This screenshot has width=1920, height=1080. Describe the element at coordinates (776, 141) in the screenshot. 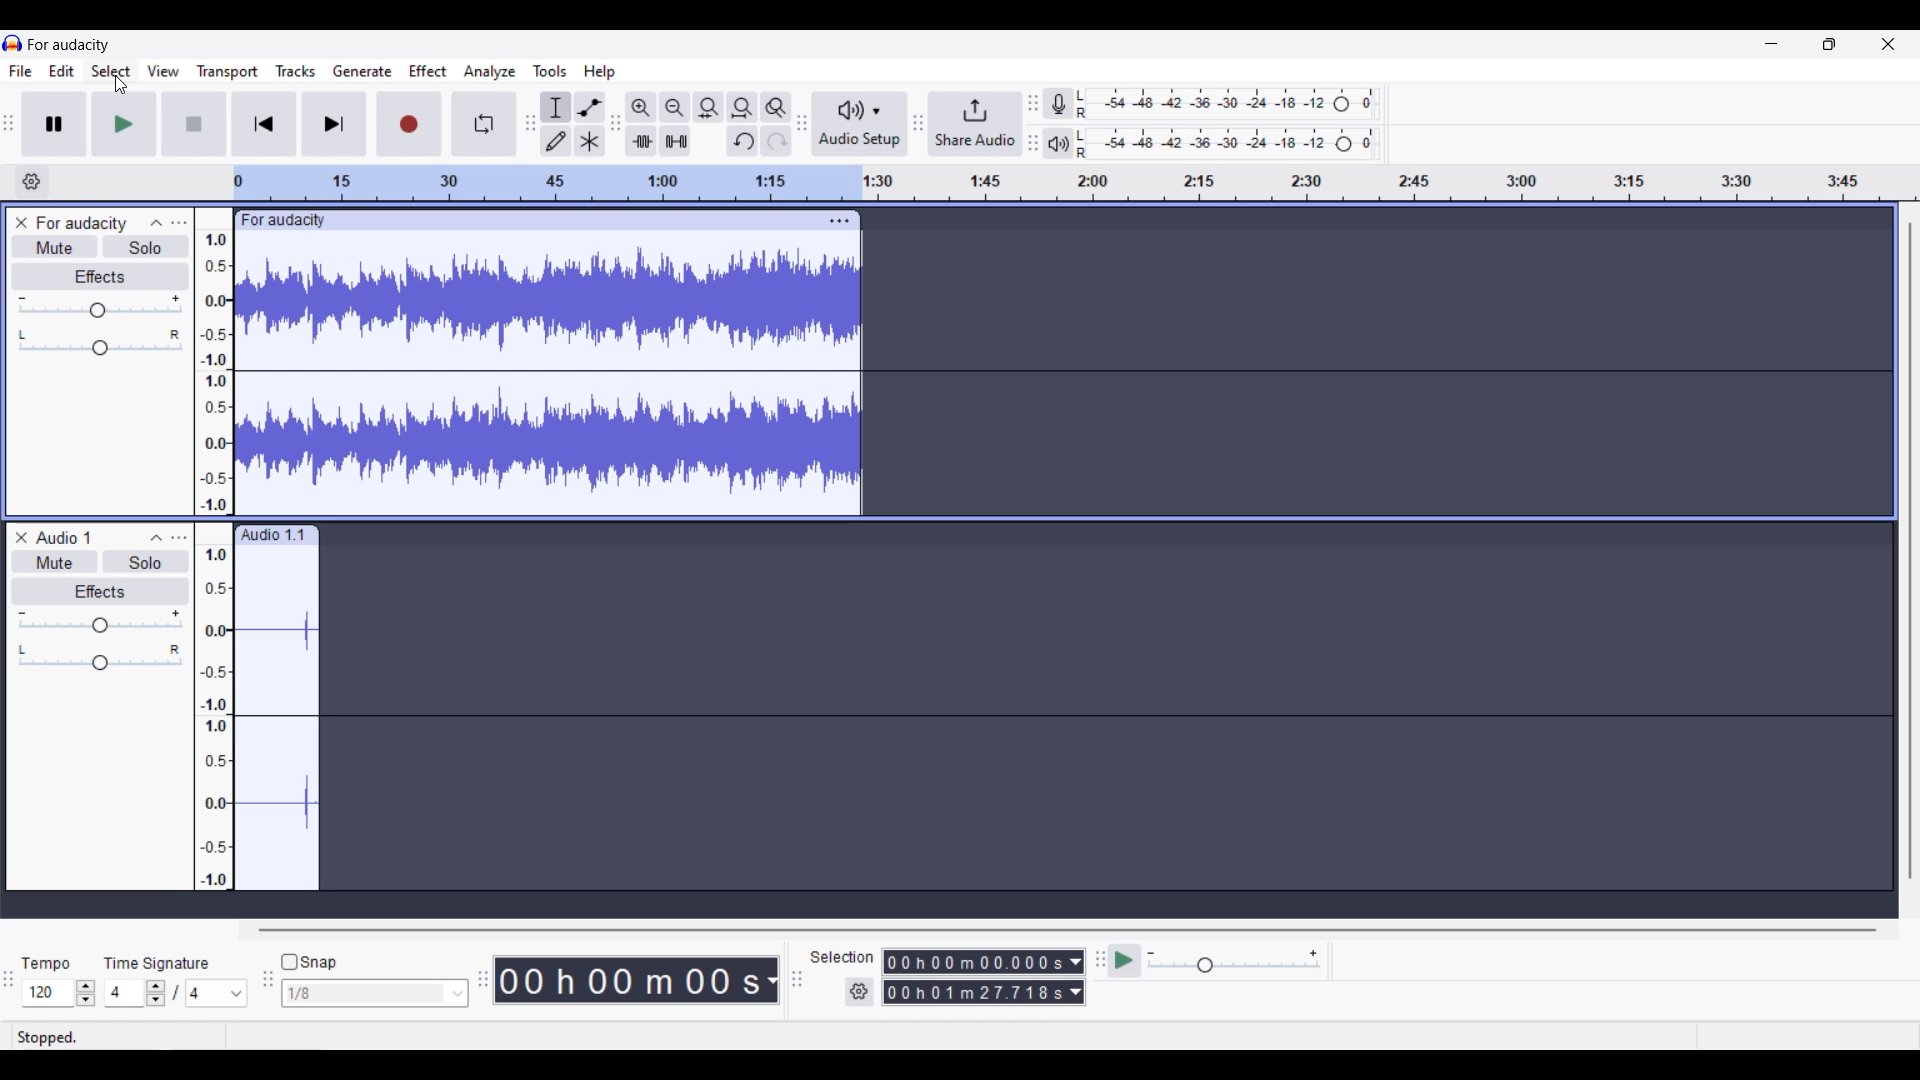

I see `Redo` at that location.